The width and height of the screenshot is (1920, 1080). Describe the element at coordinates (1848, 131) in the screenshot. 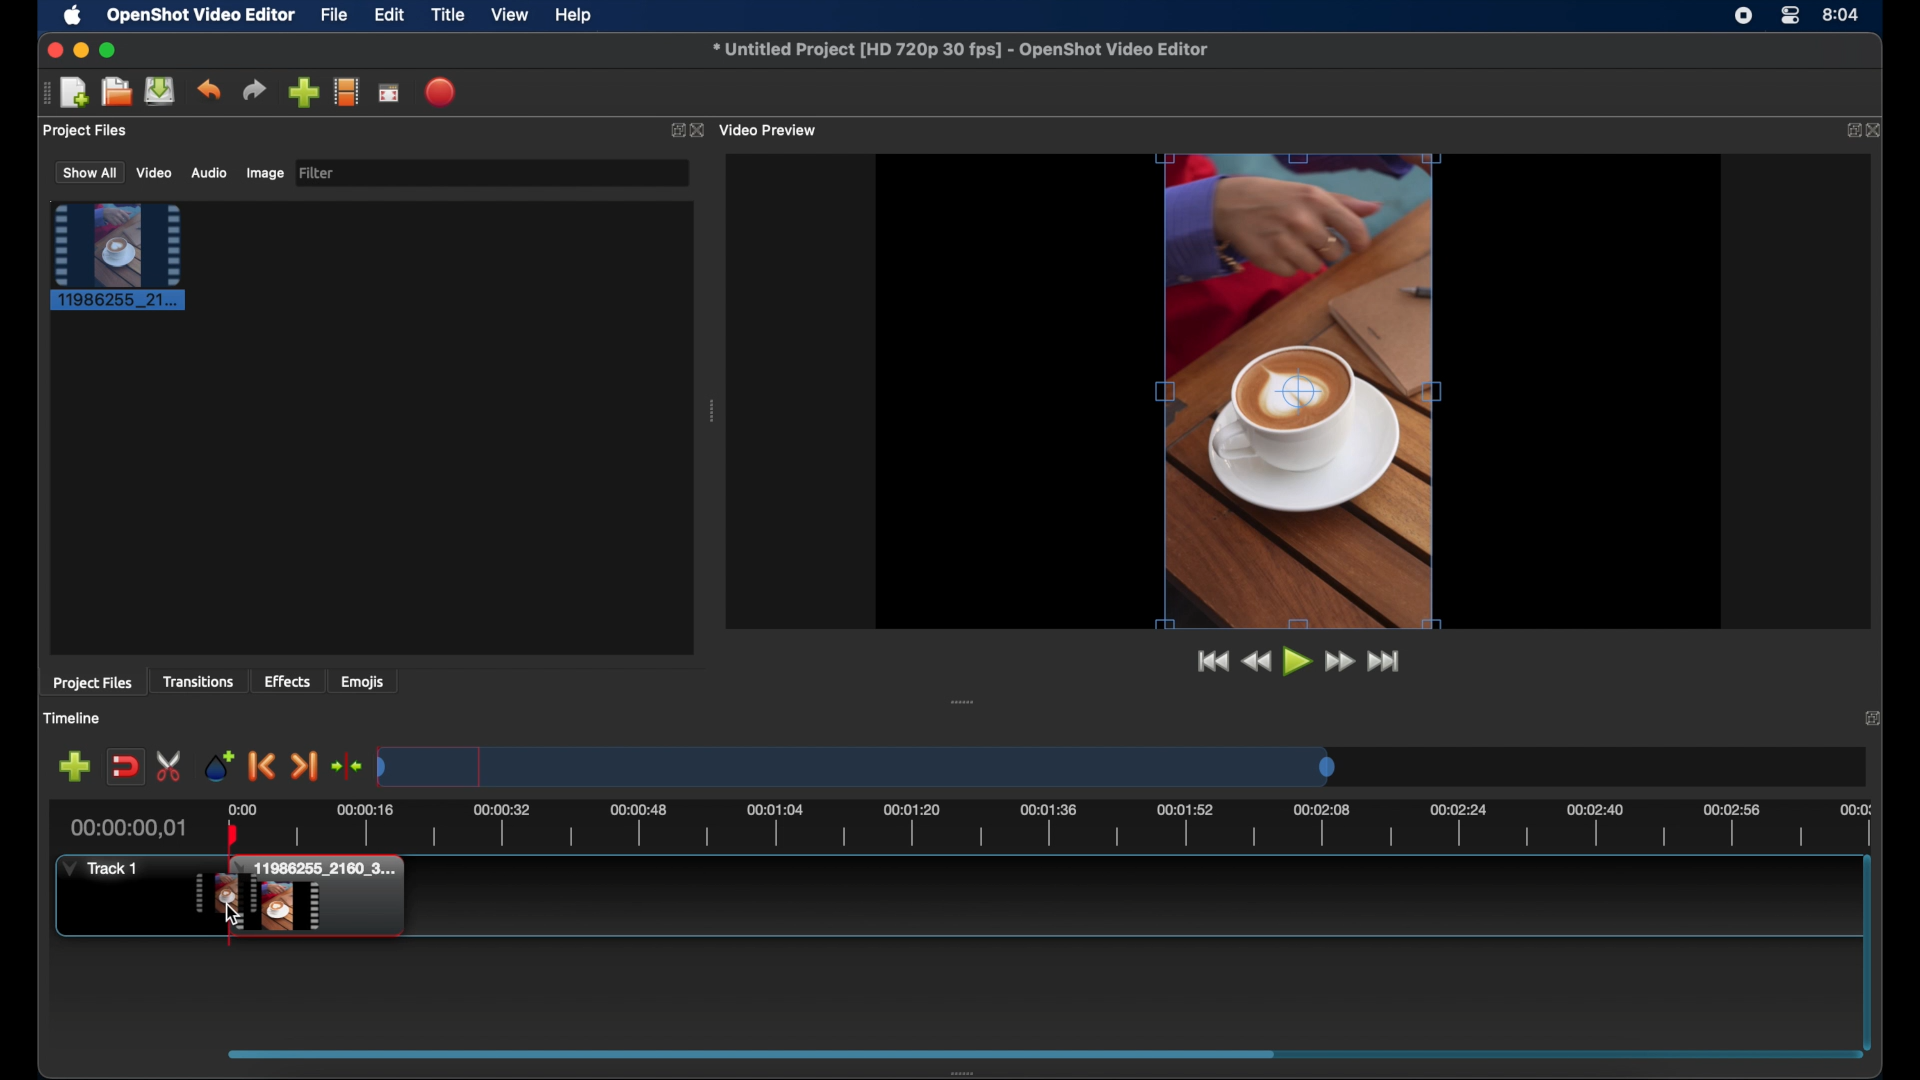

I see `expand` at that location.